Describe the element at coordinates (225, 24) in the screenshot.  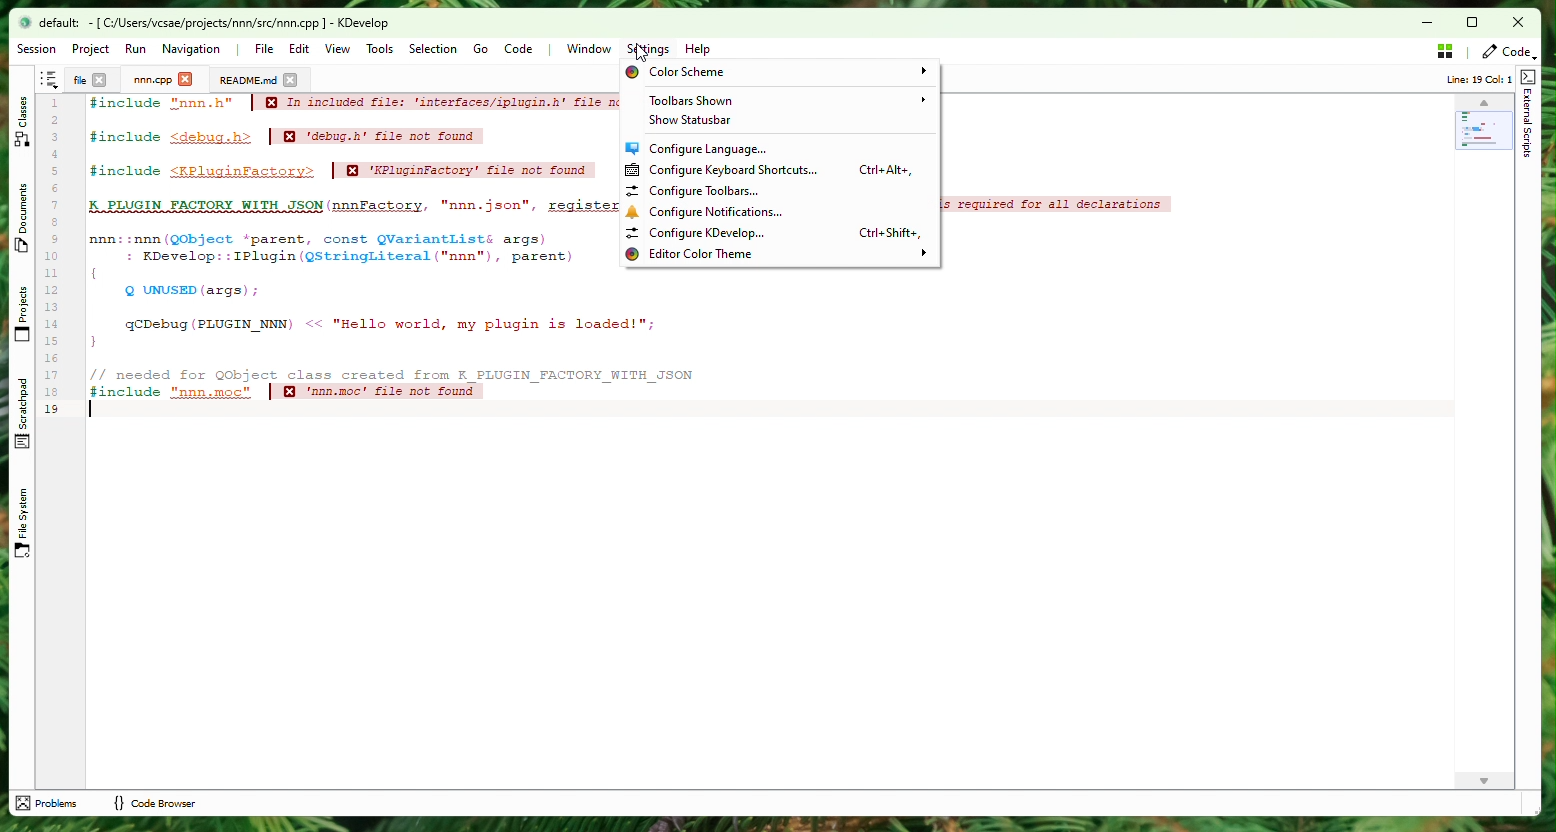
I see `file name and application name` at that location.